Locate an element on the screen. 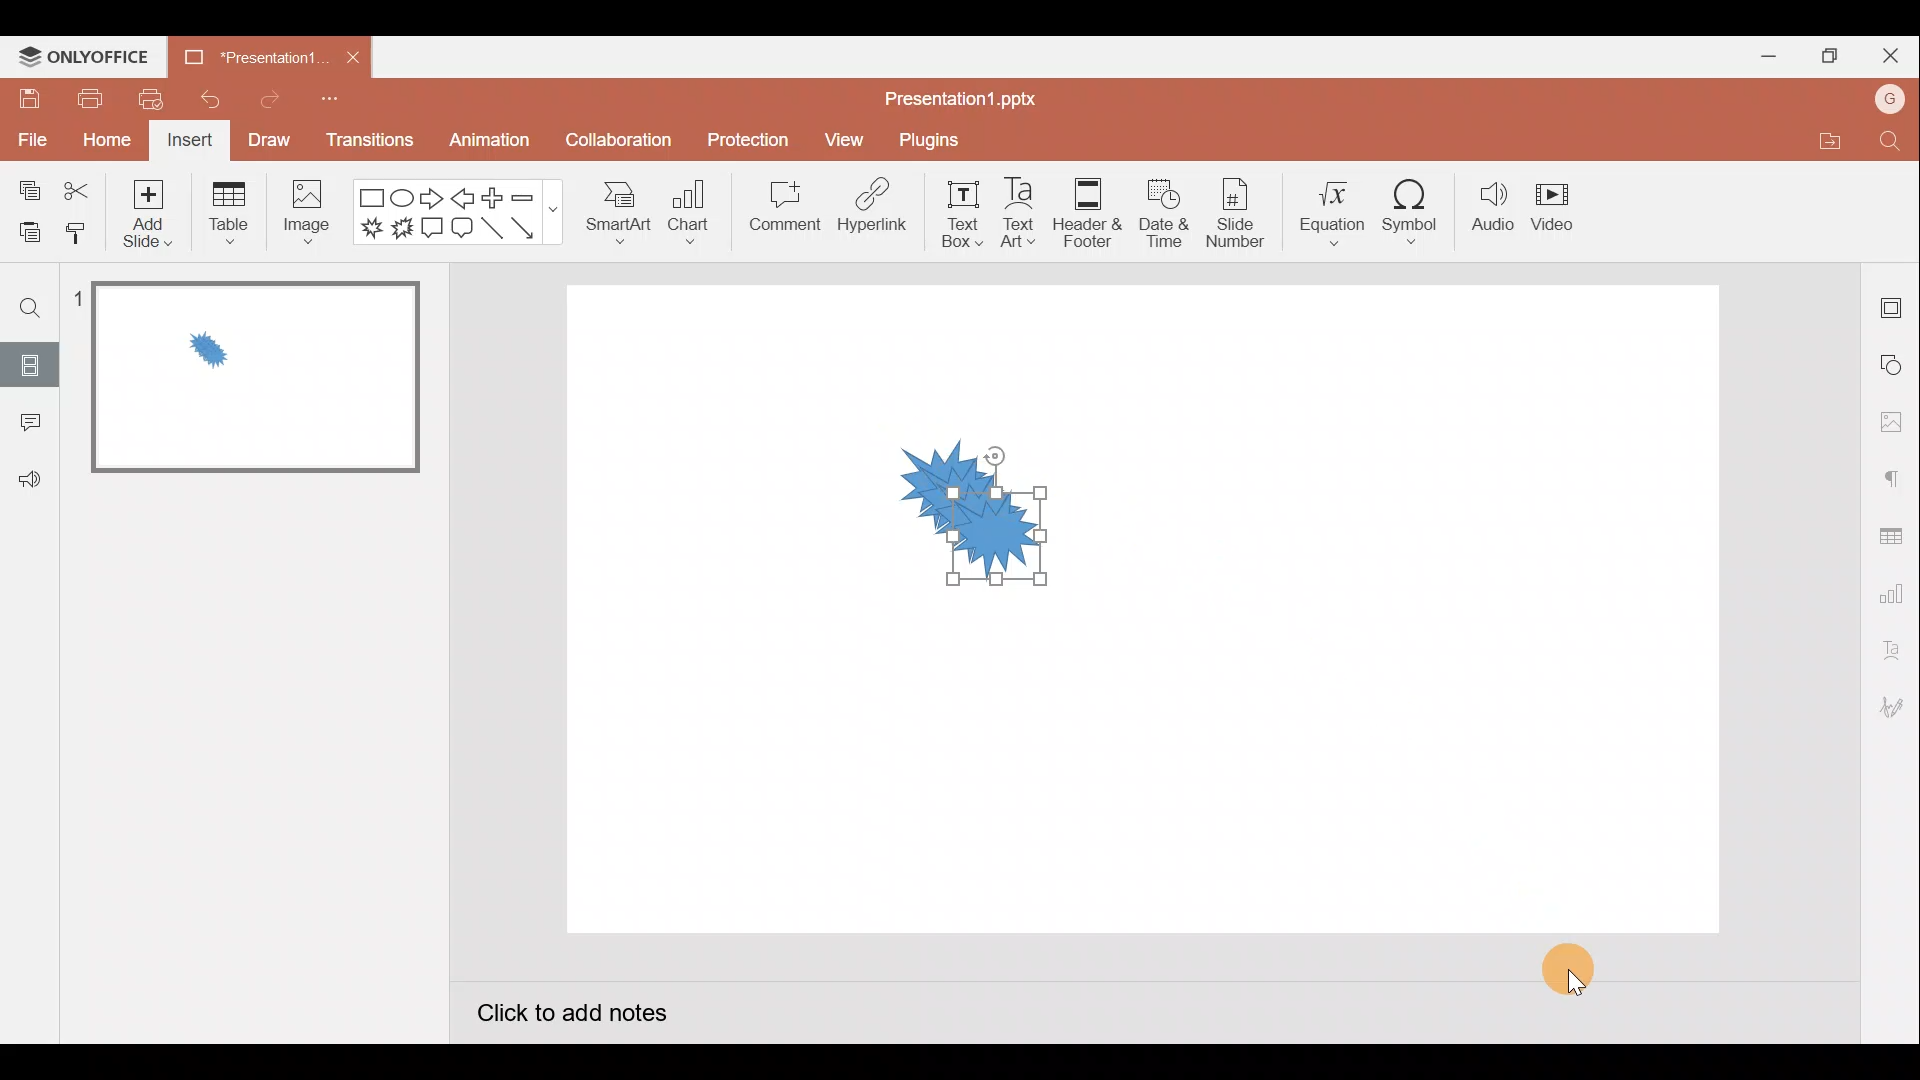 Image resolution: width=1920 pixels, height=1080 pixels. Protection is located at coordinates (747, 138).